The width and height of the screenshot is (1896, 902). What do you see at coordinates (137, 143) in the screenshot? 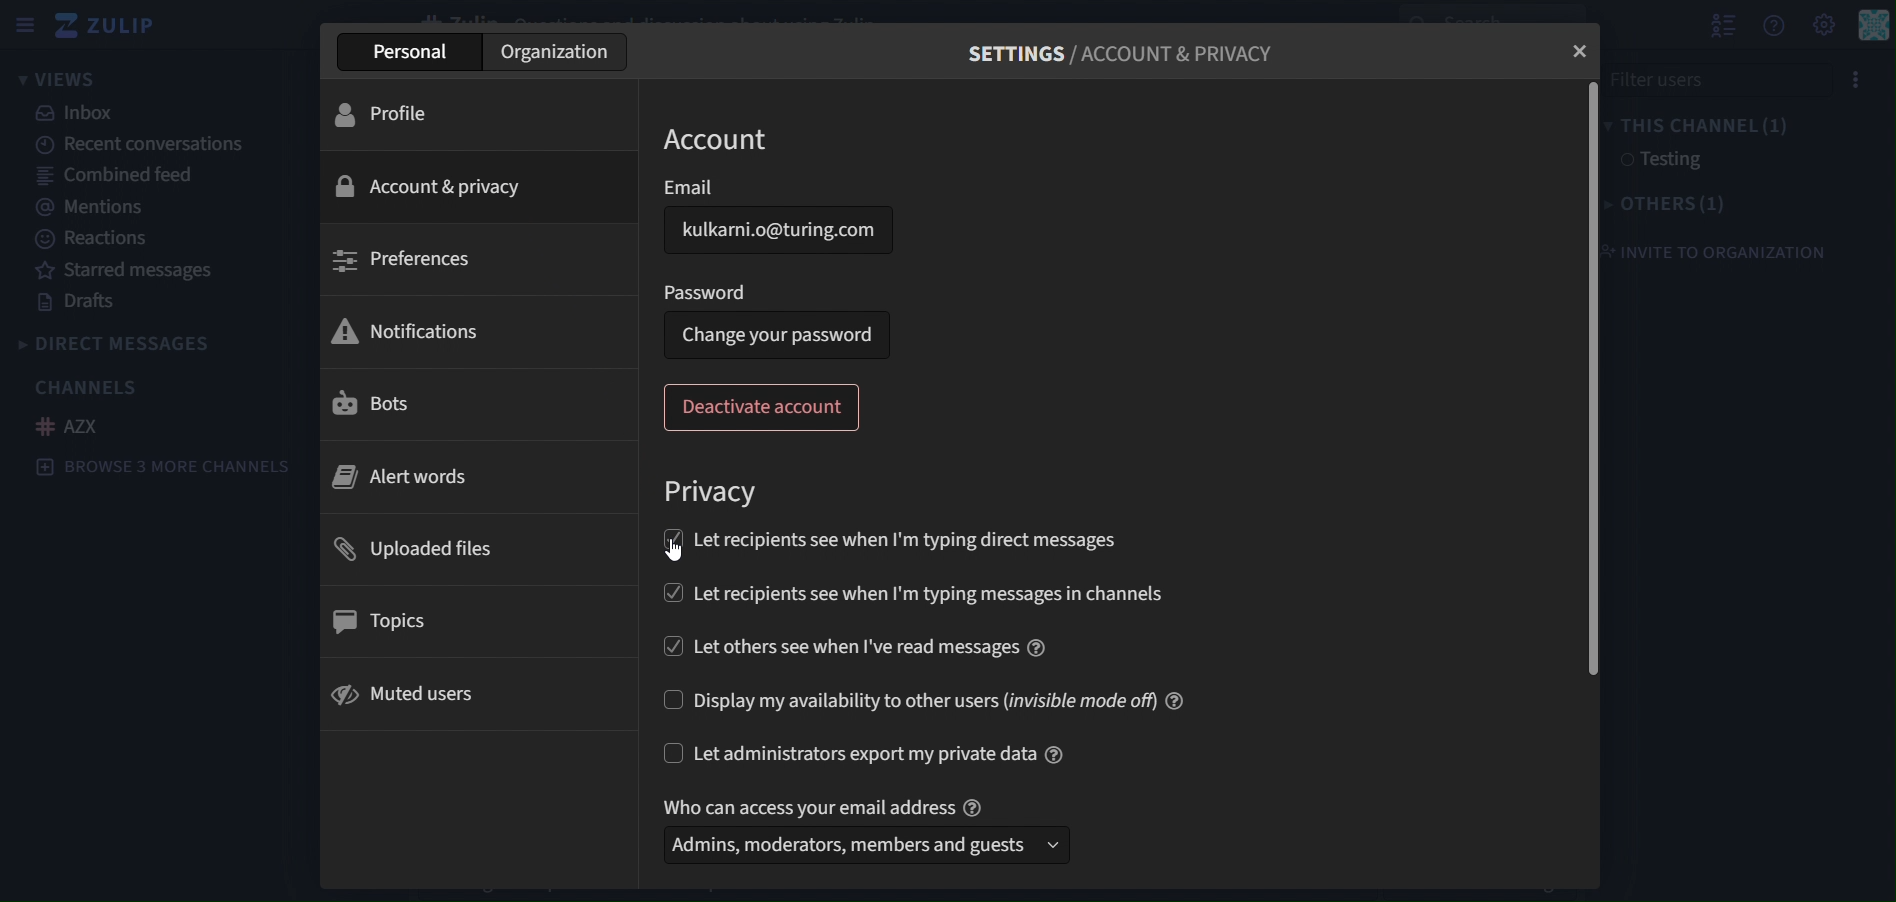
I see `recent conversations` at bounding box center [137, 143].